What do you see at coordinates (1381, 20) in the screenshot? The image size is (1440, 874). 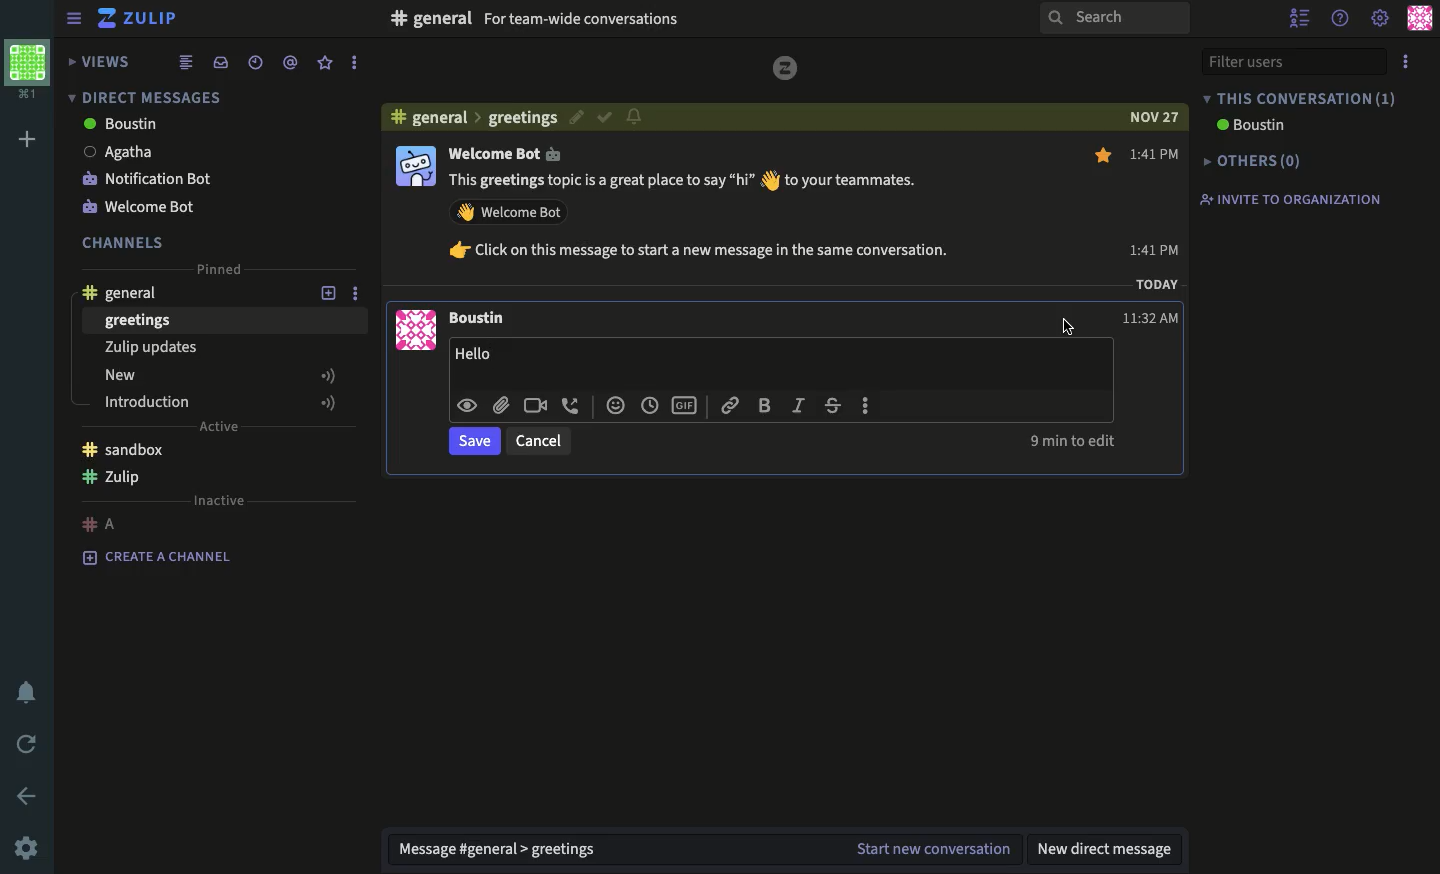 I see `settings` at bounding box center [1381, 20].